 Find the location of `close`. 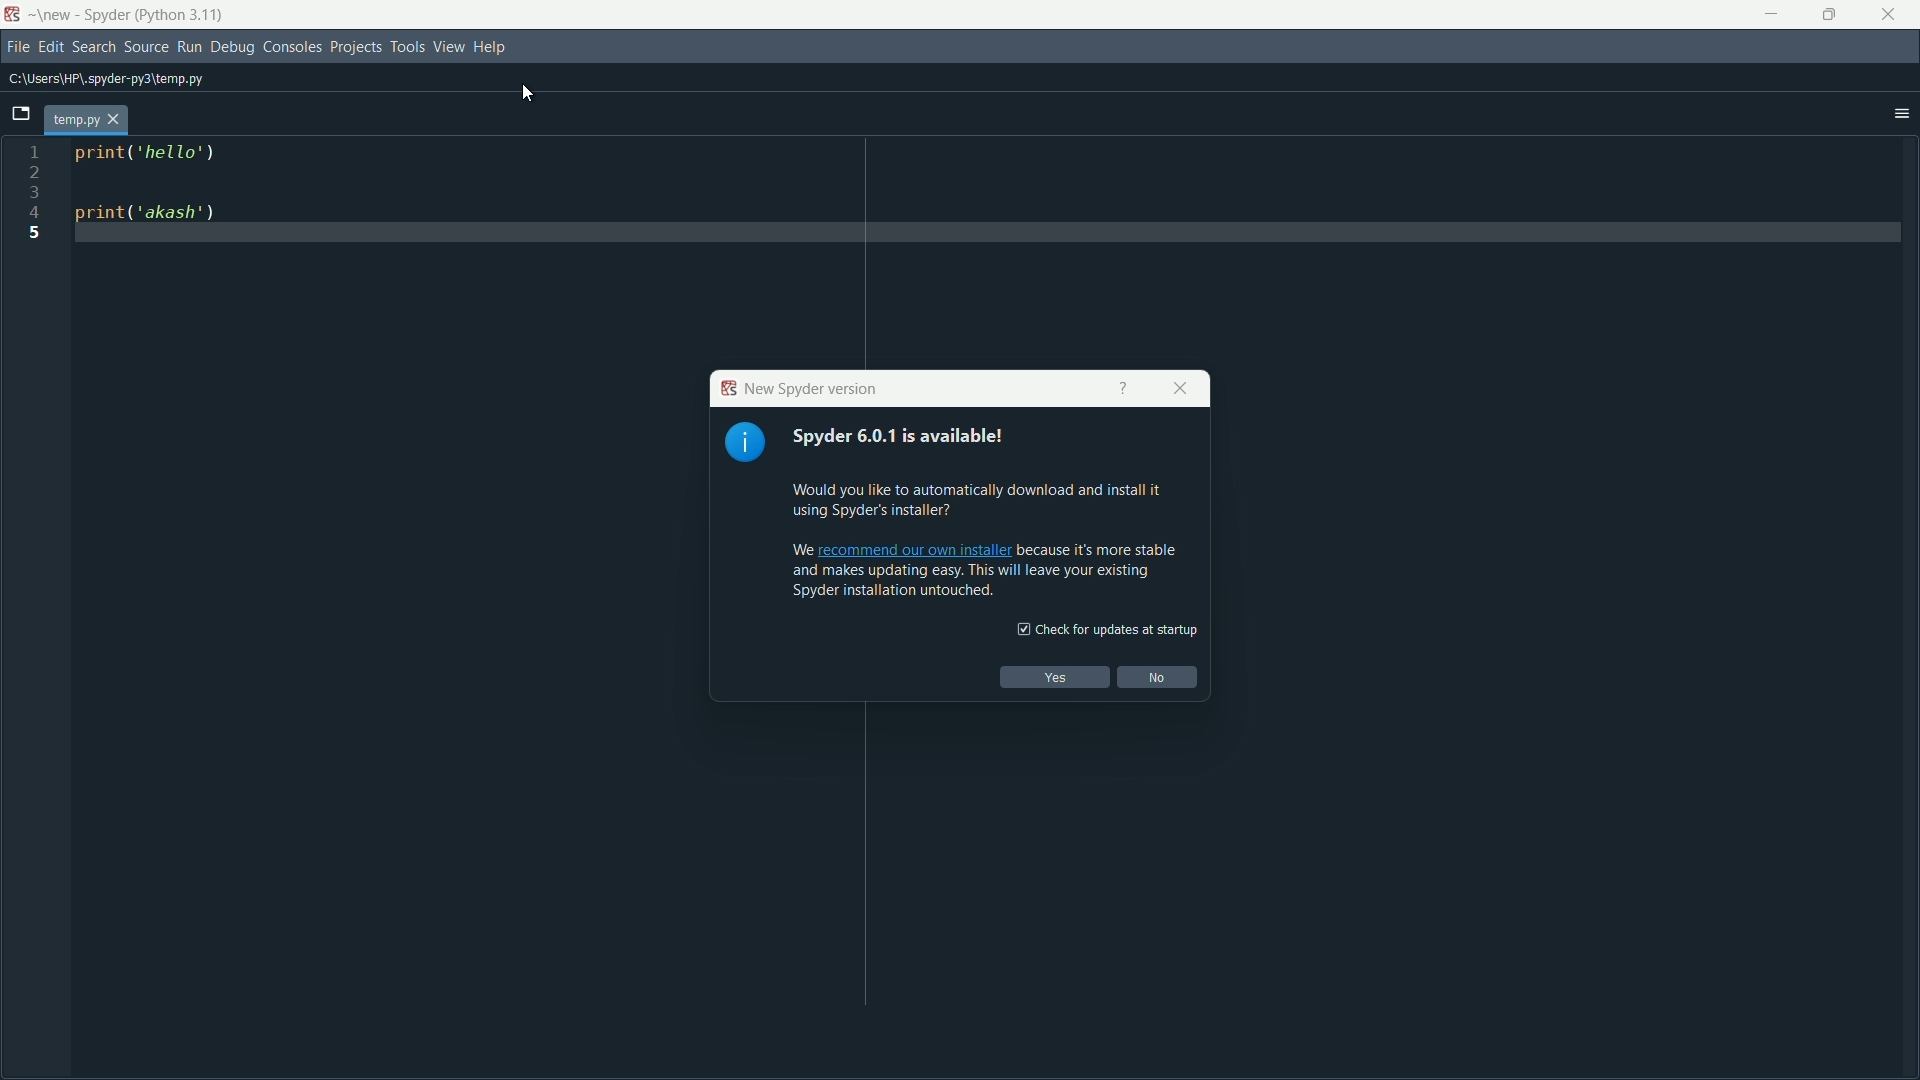

close is located at coordinates (116, 120).